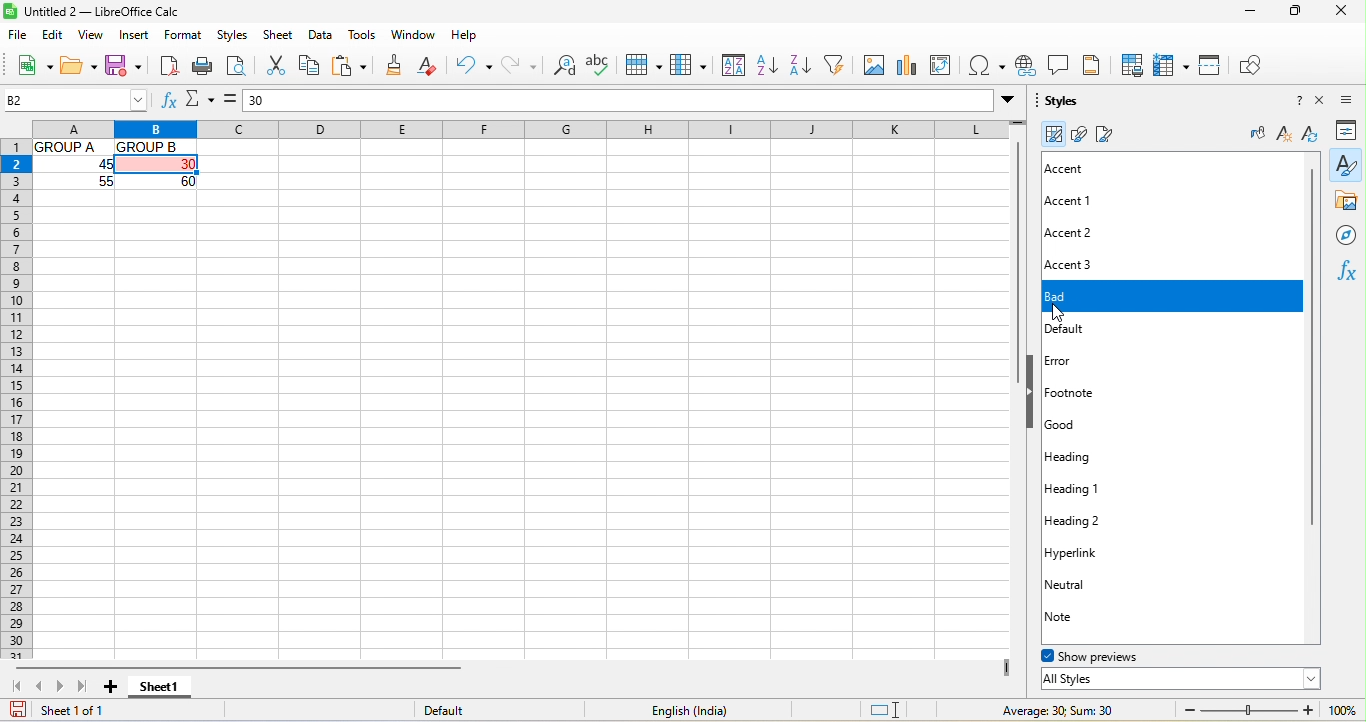  Describe the element at coordinates (157, 164) in the screenshot. I see `30 (custom cell style appear)` at that location.